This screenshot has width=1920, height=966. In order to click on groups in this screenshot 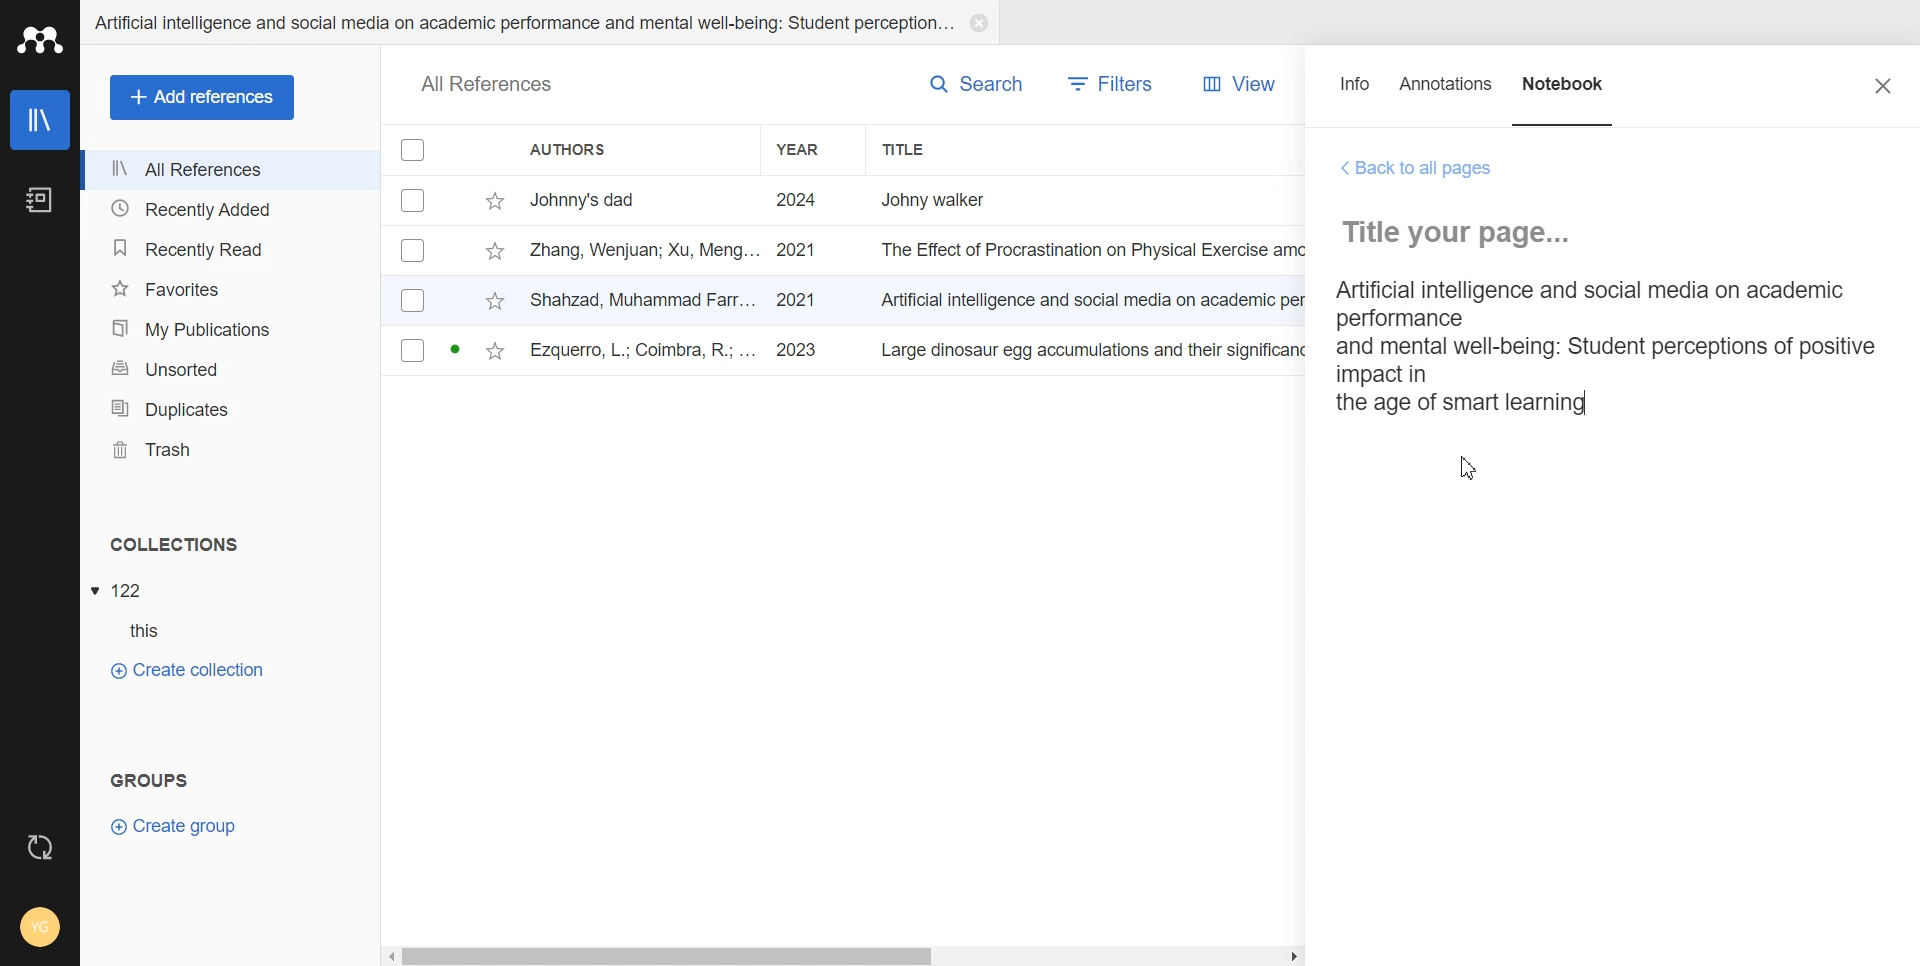, I will do `click(151, 777)`.